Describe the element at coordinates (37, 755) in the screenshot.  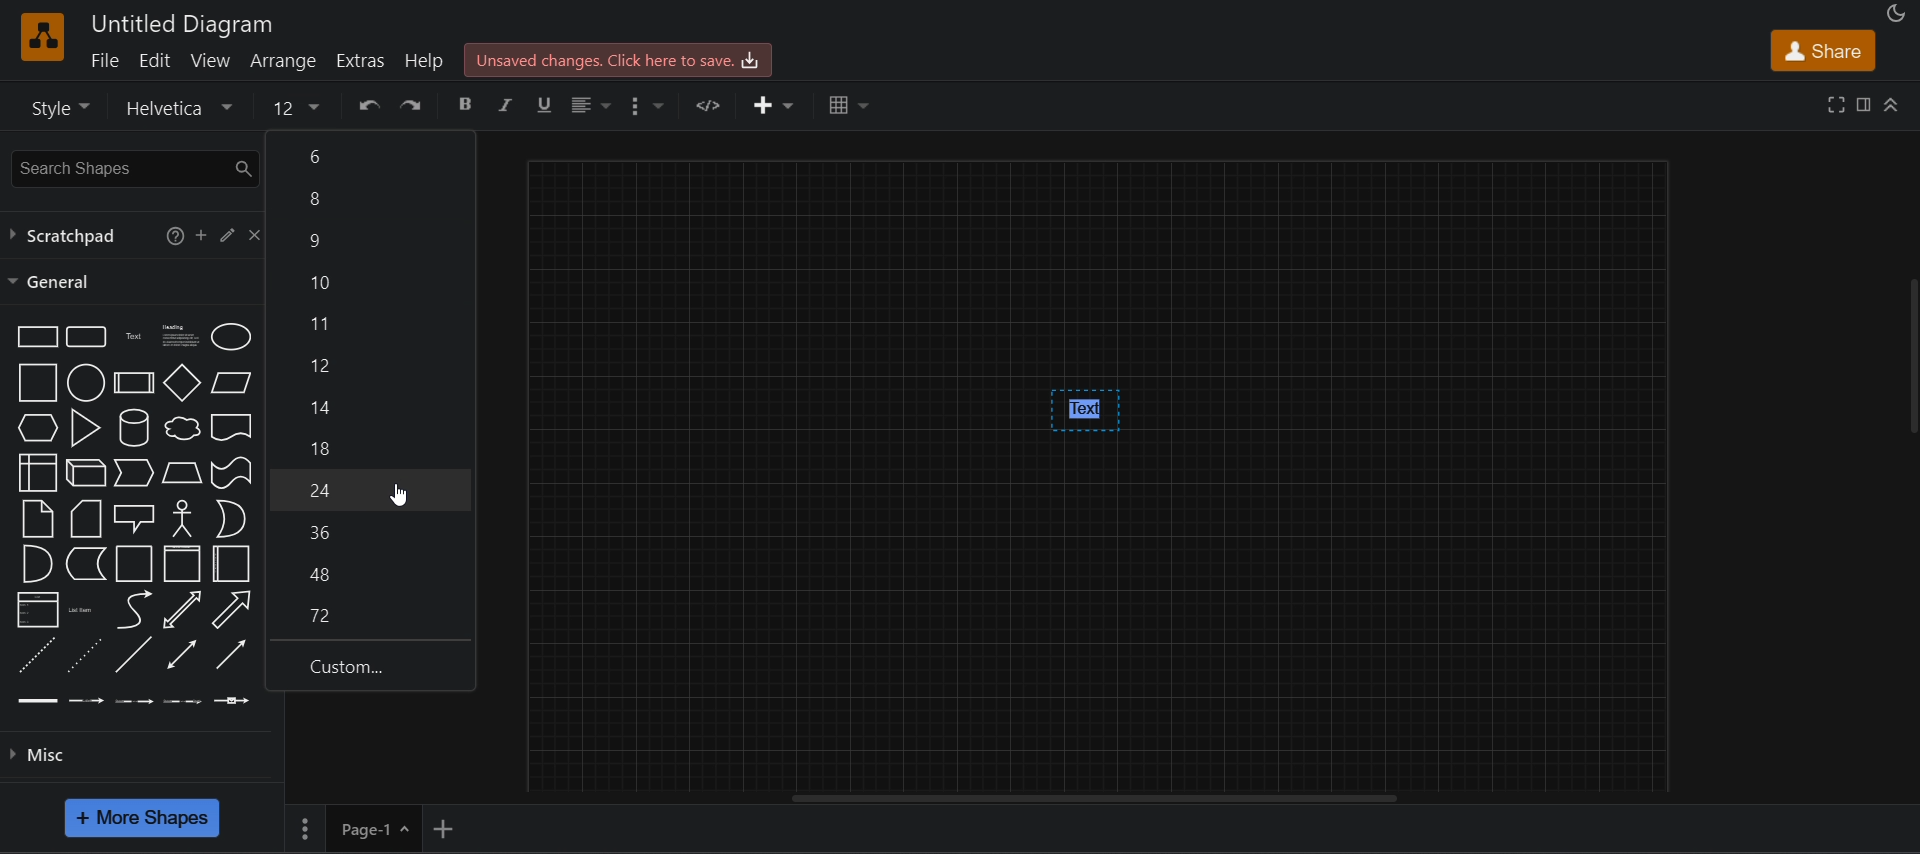
I see `misc` at that location.